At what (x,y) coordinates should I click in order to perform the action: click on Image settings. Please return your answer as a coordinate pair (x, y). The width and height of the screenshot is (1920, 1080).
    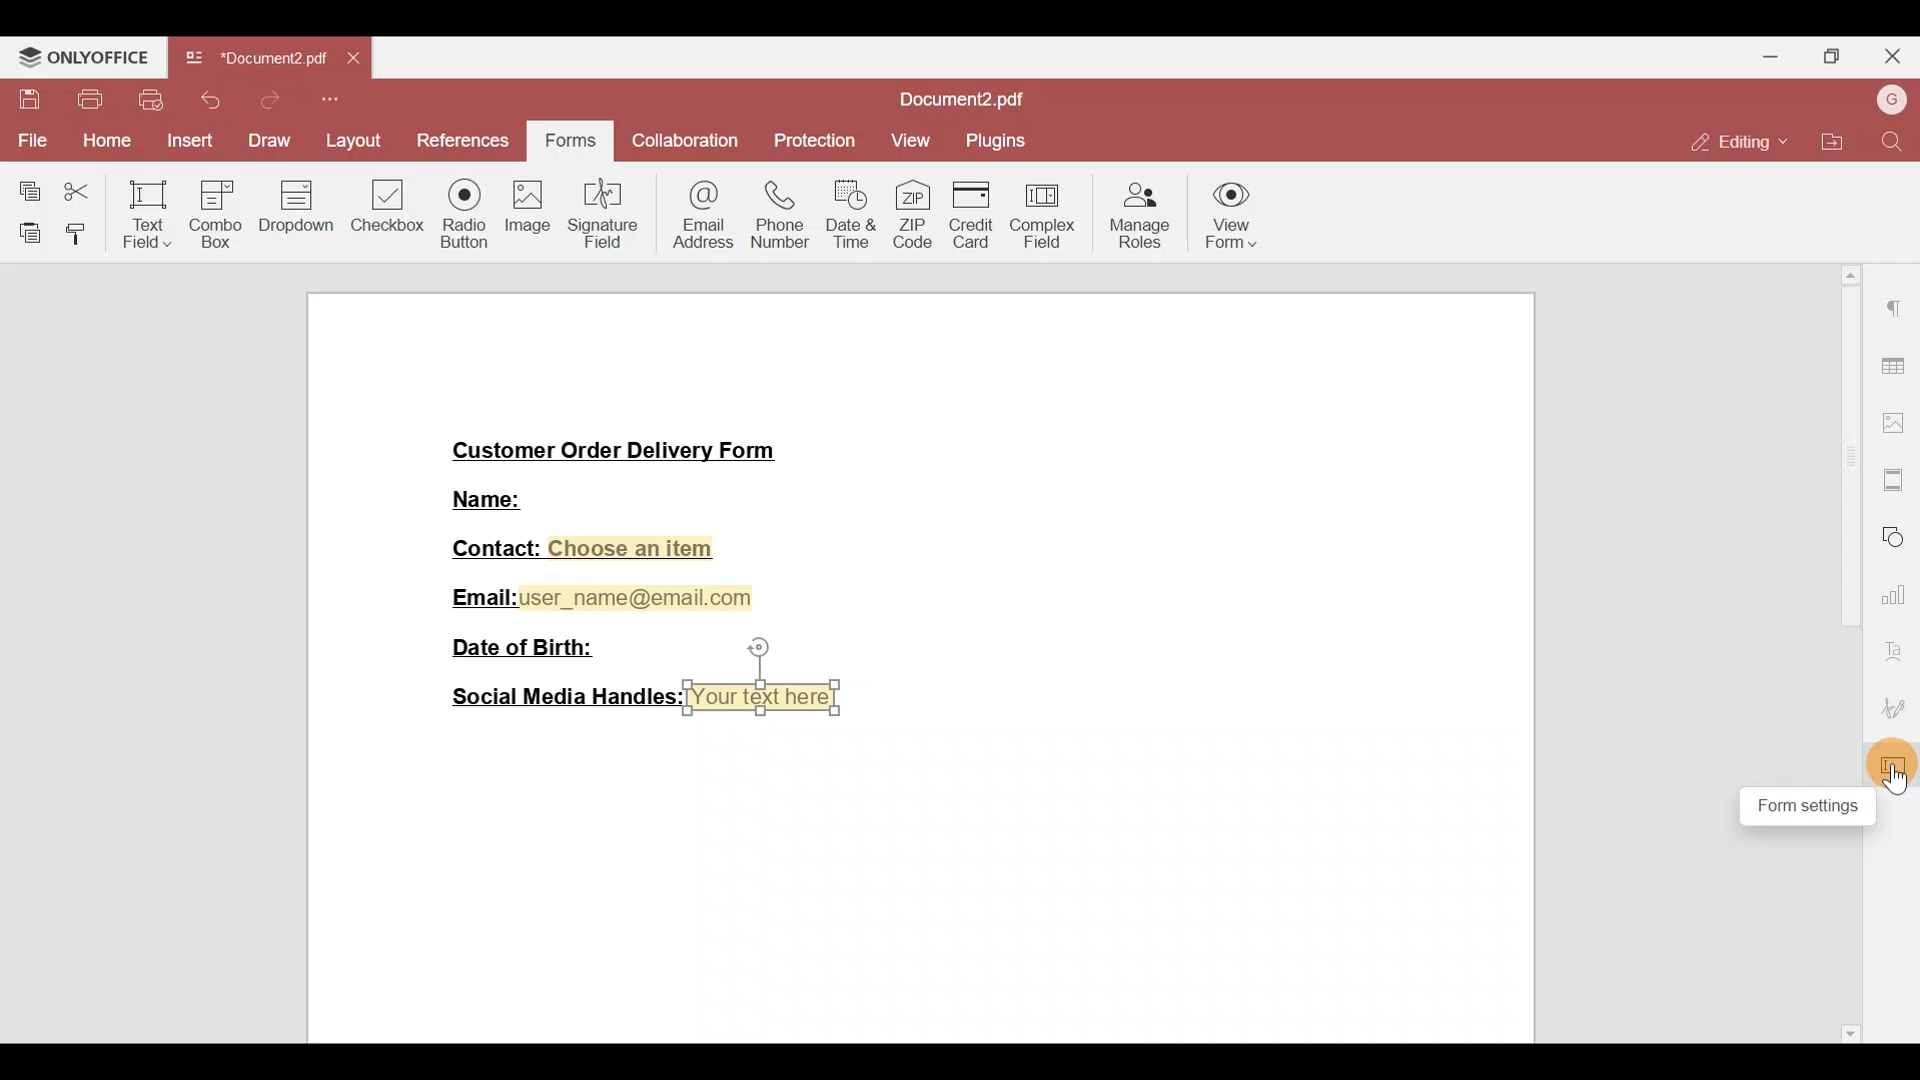
    Looking at the image, I should click on (1897, 415).